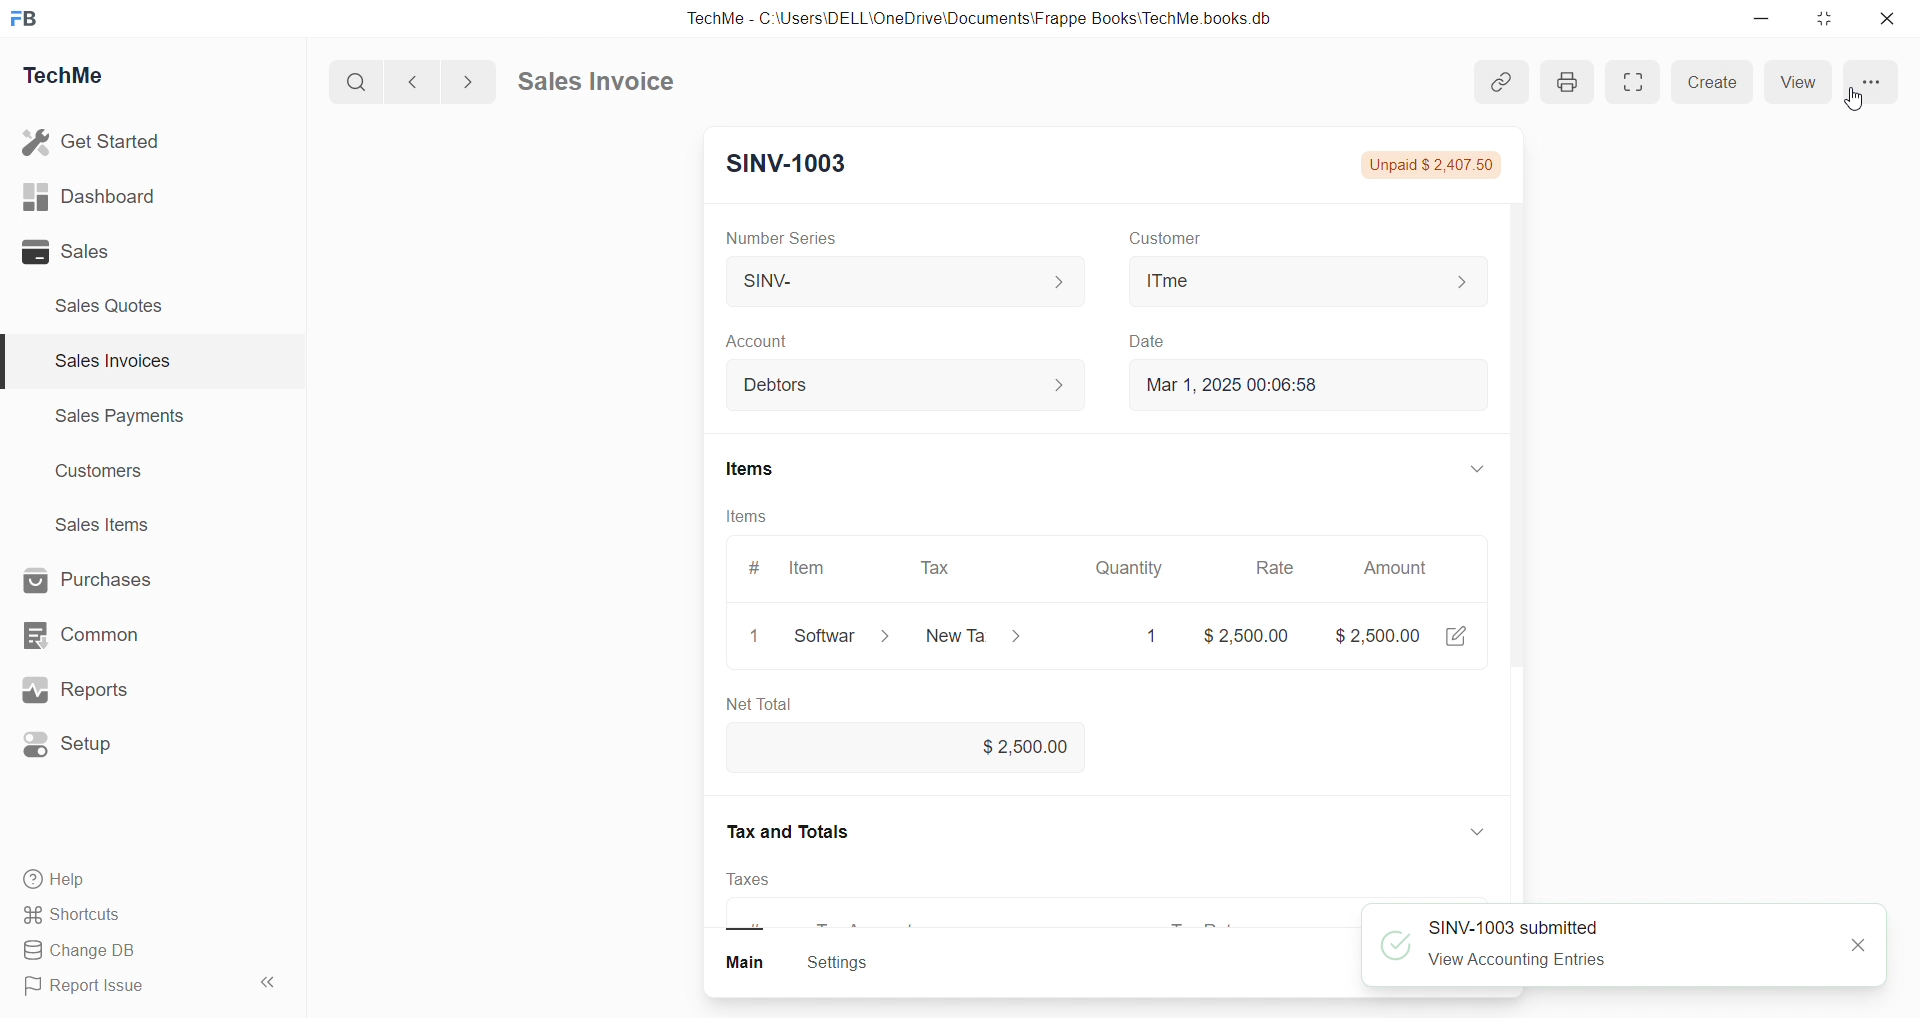  What do you see at coordinates (760, 518) in the screenshot?
I see `Items` at bounding box center [760, 518].